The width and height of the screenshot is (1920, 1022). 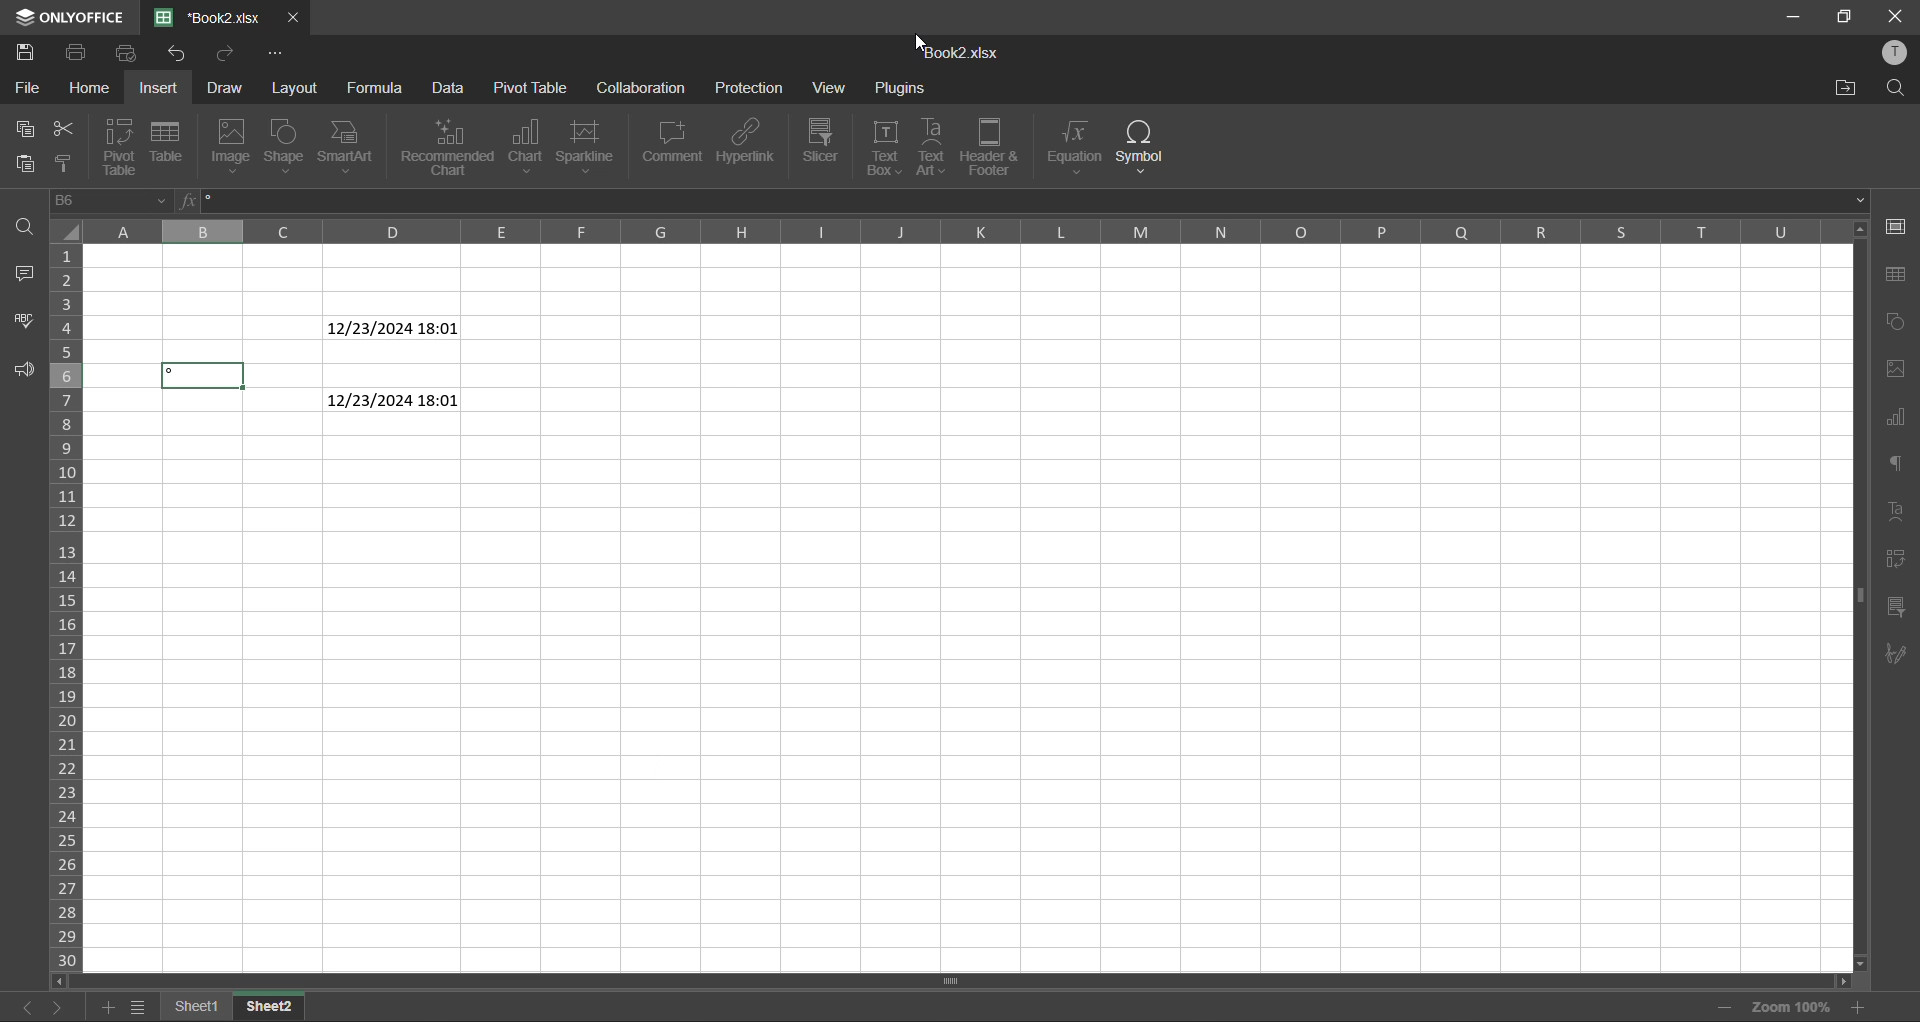 What do you see at coordinates (1844, 17) in the screenshot?
I see `maximize` at bounding box center [1844, 17].